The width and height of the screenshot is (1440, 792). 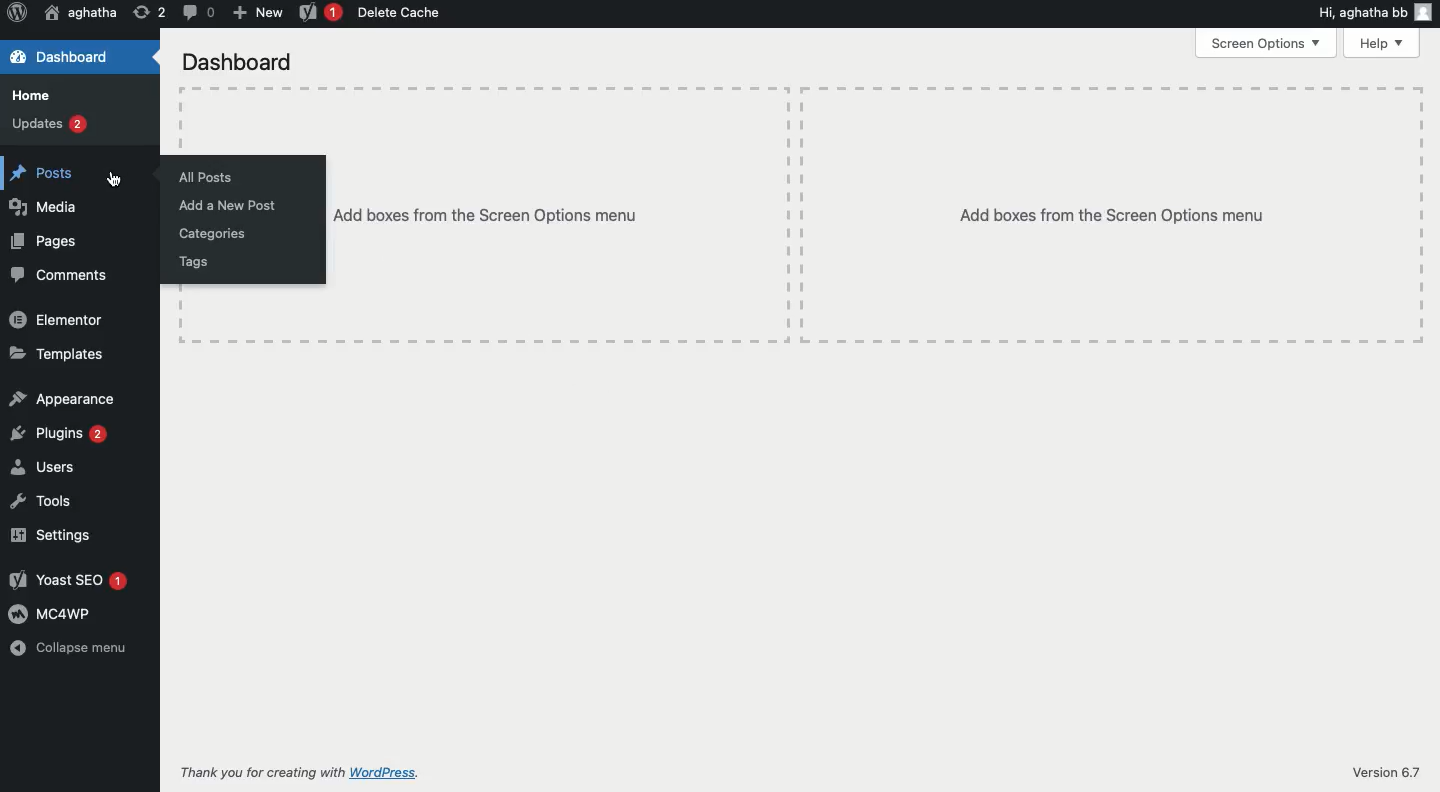 What do you see at coordinates (57, 354) in the screenshot?
I see `Templates` at bounding box center [57, 354].